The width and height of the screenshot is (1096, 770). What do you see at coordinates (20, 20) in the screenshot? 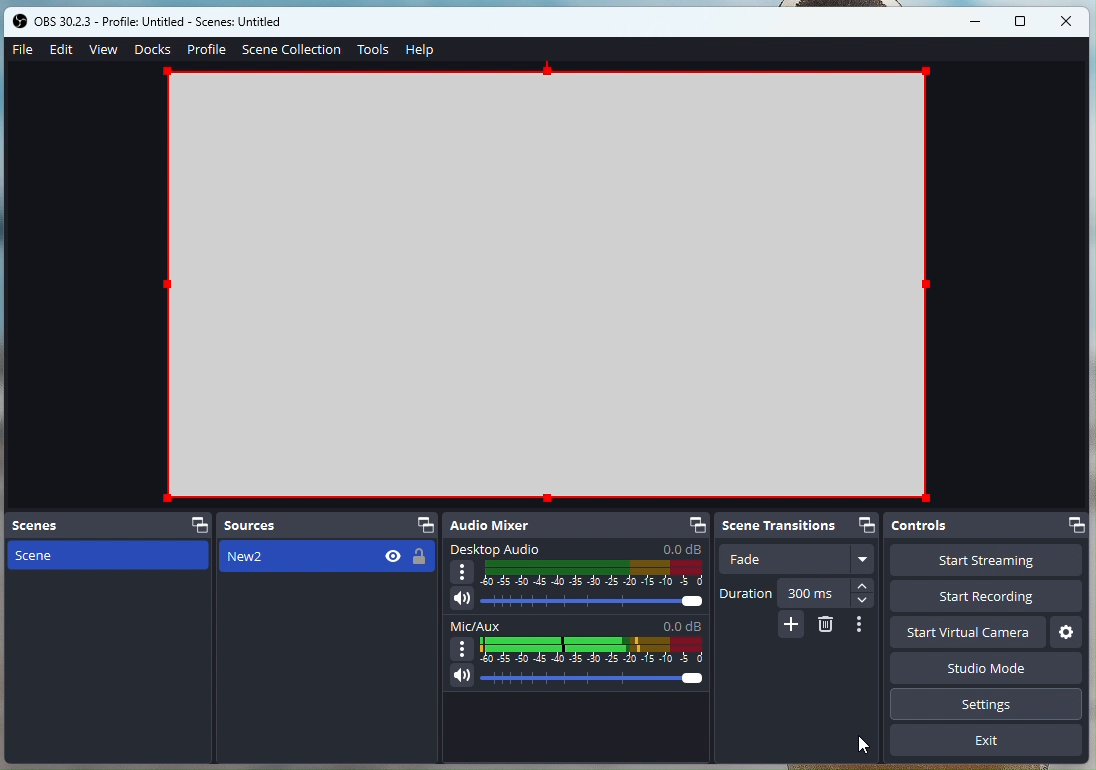
I see `OBS studio logo` at bounding box center [20, 20].